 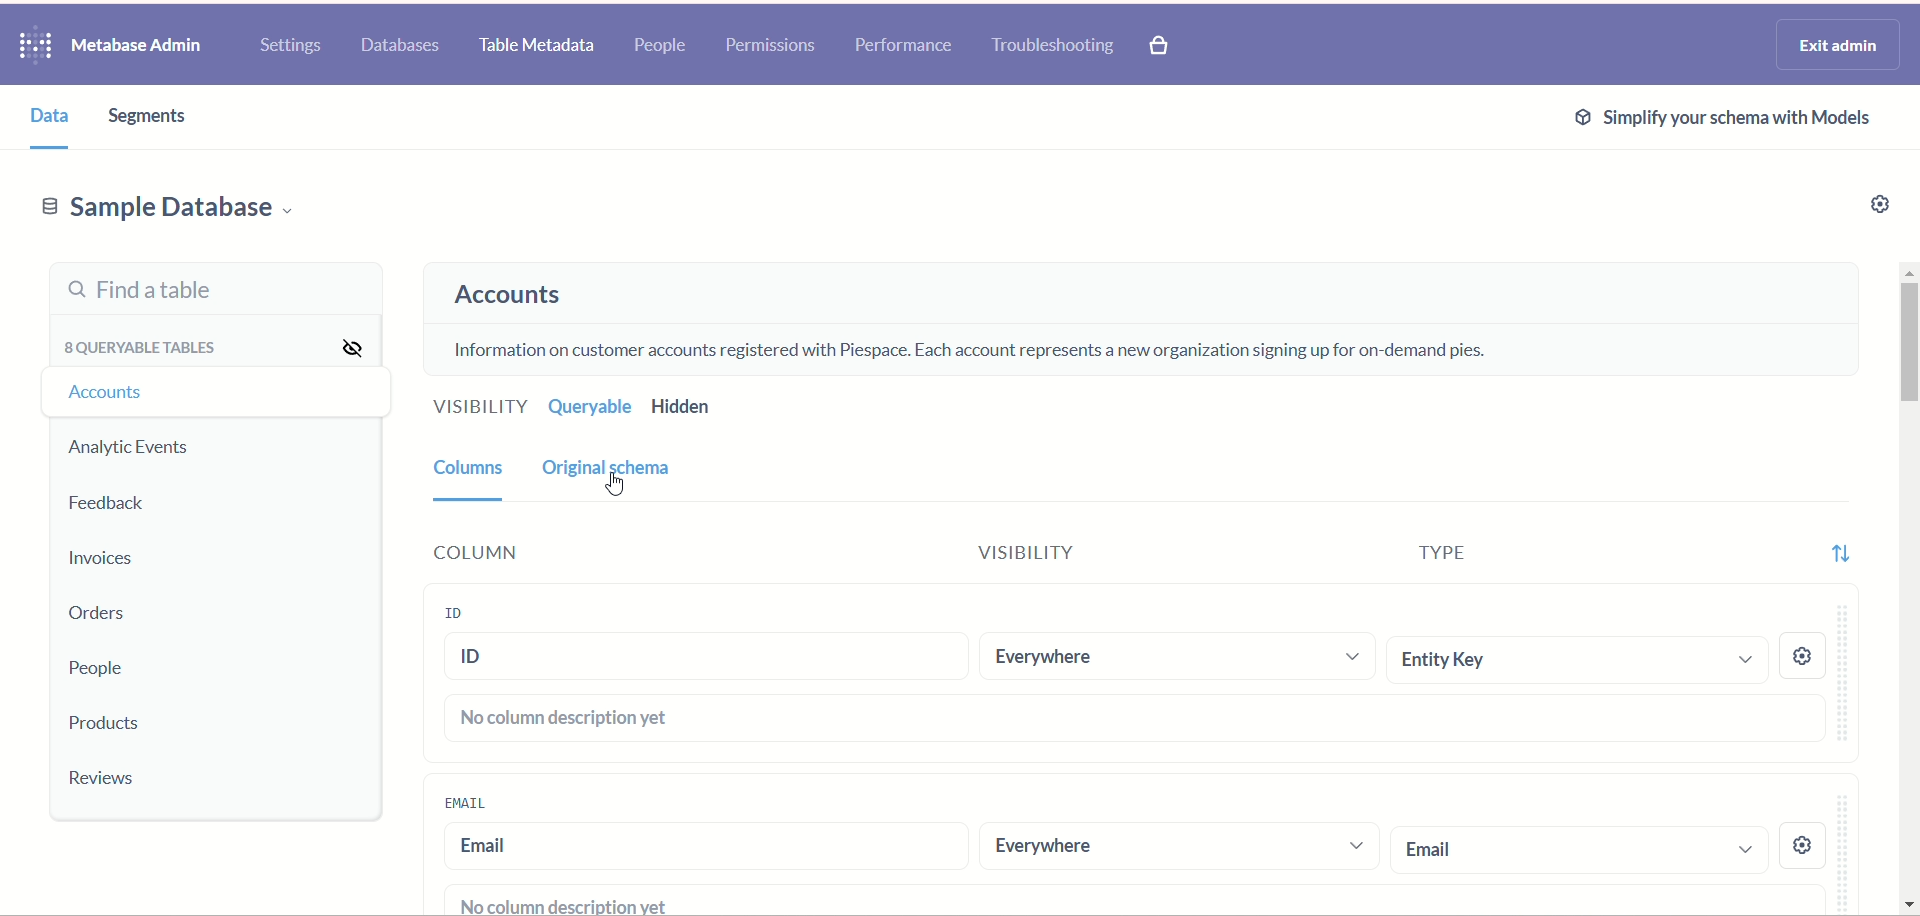 I want to click on invoices, so click(x=110, y=558).